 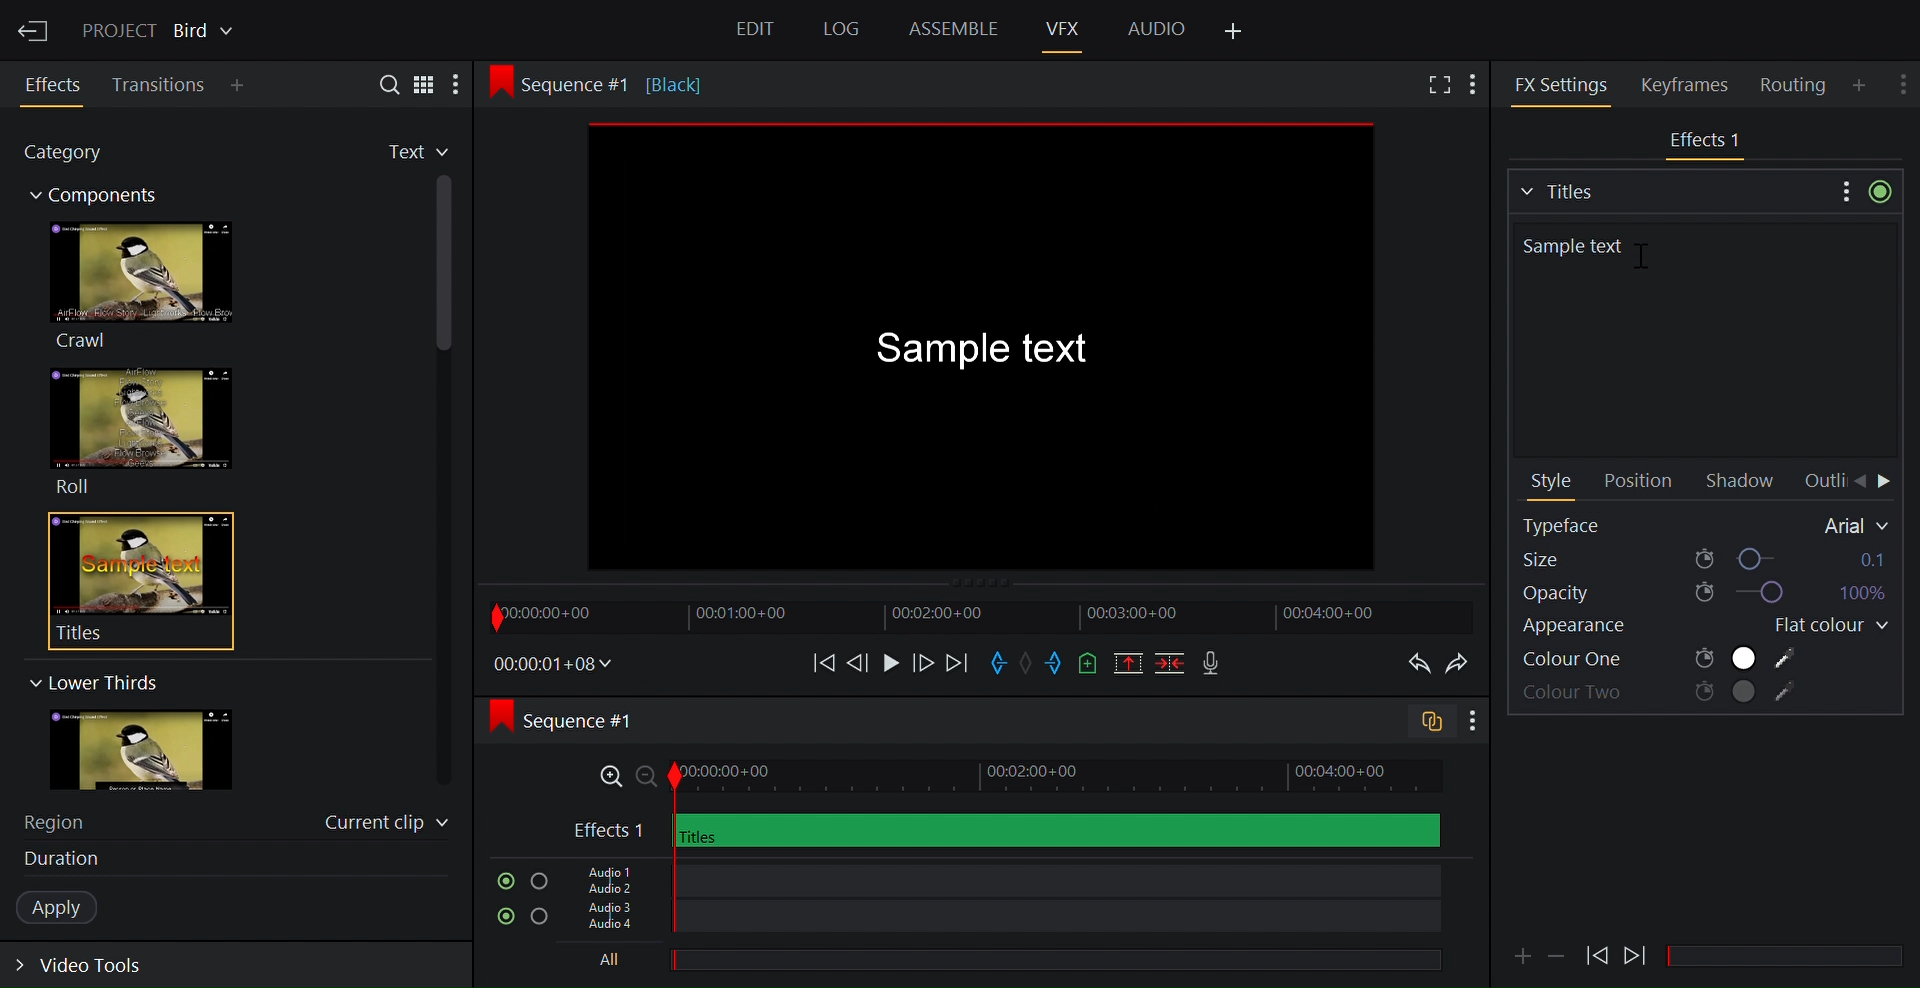 What do you see at coordinates (1156, 27) in the screenshot?
I see `Audio` at bounding box center [1156, 27].